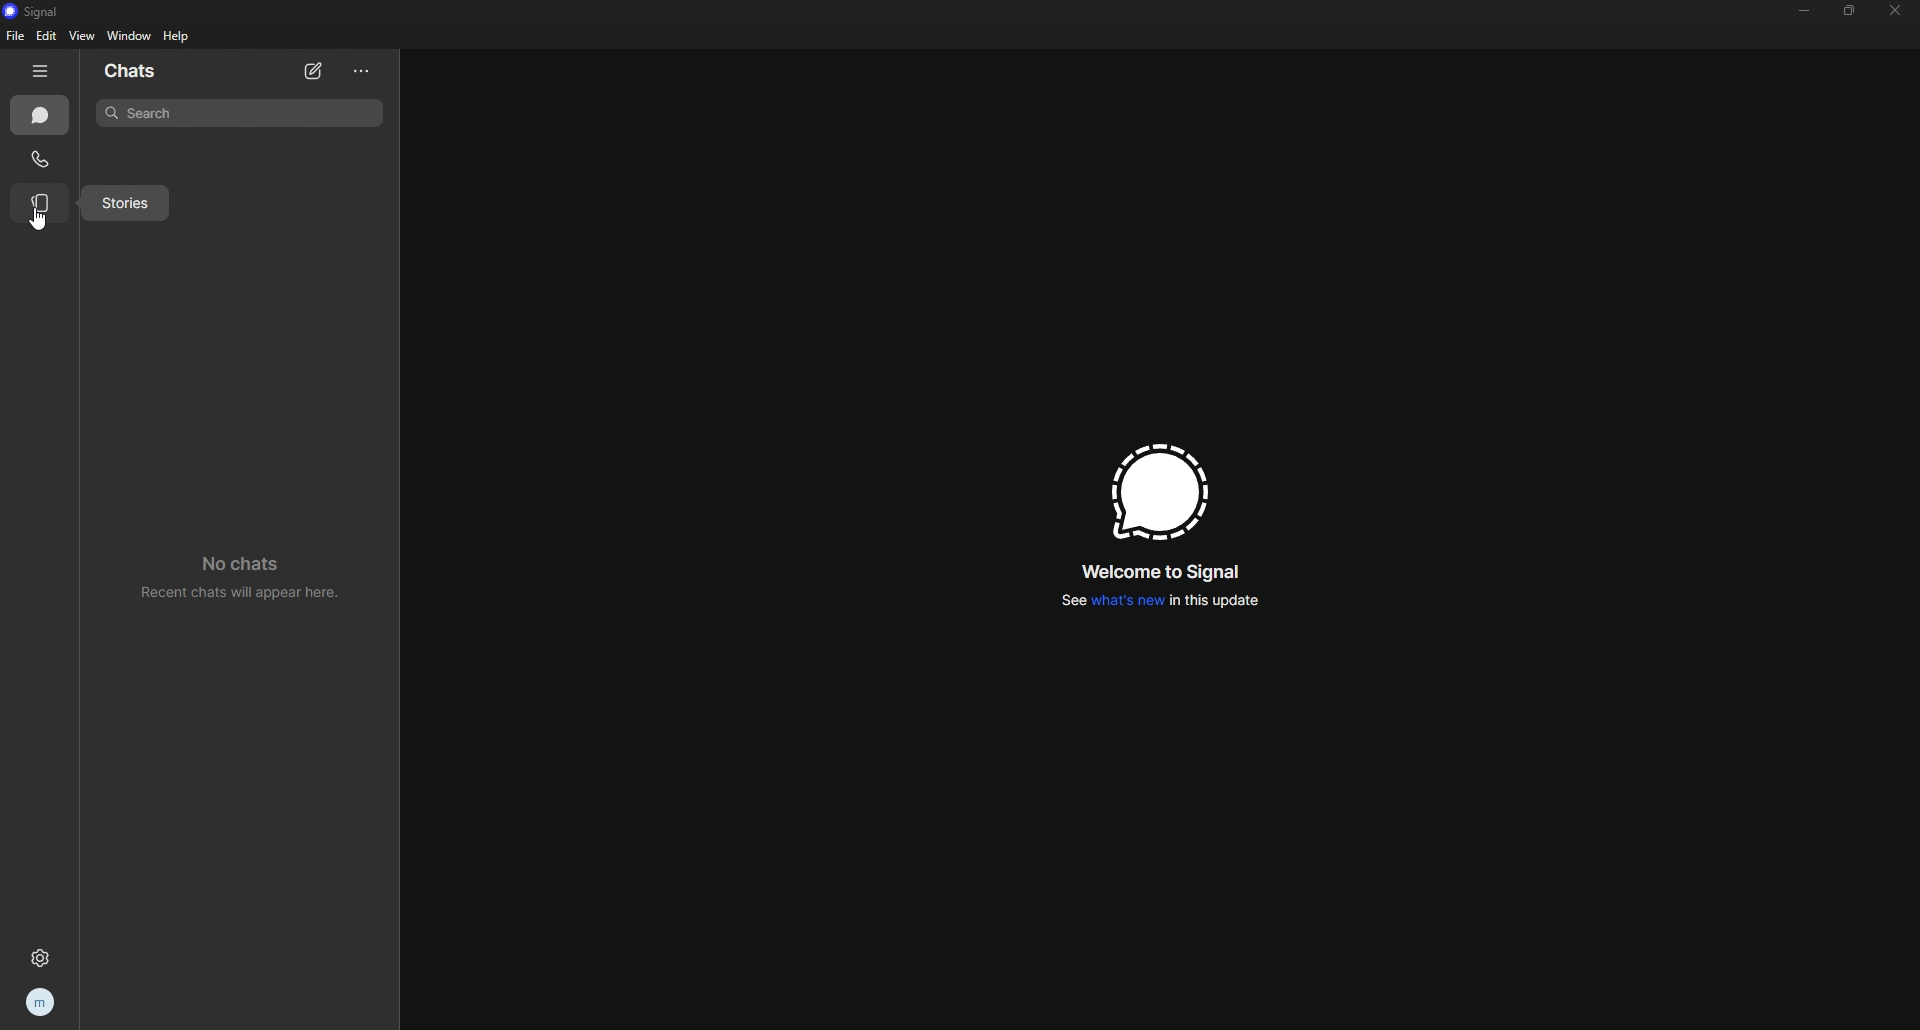 Image resolution: width=1920 pixels, height=1030 pixels. Describe the element at coordinates (40, 957) in the screenshot. I see `settings` at that location.